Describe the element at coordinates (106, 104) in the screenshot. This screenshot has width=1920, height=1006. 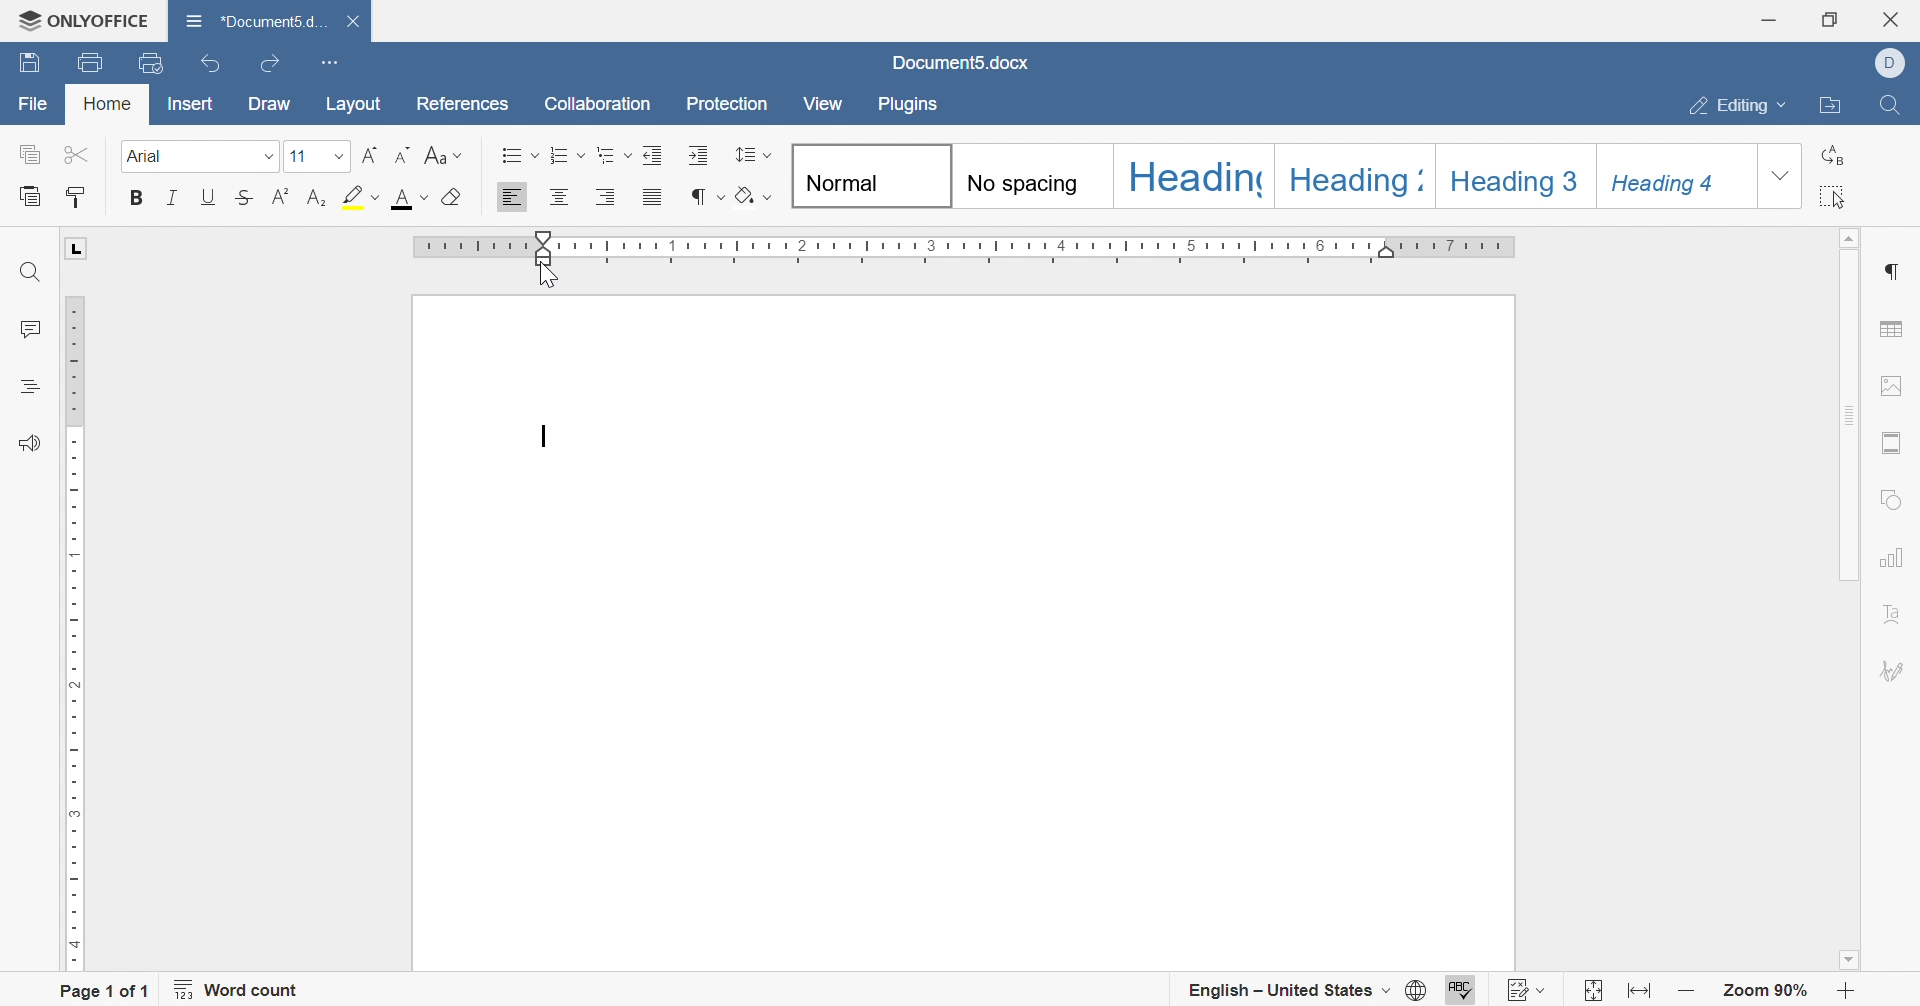
I see `home` at that location.